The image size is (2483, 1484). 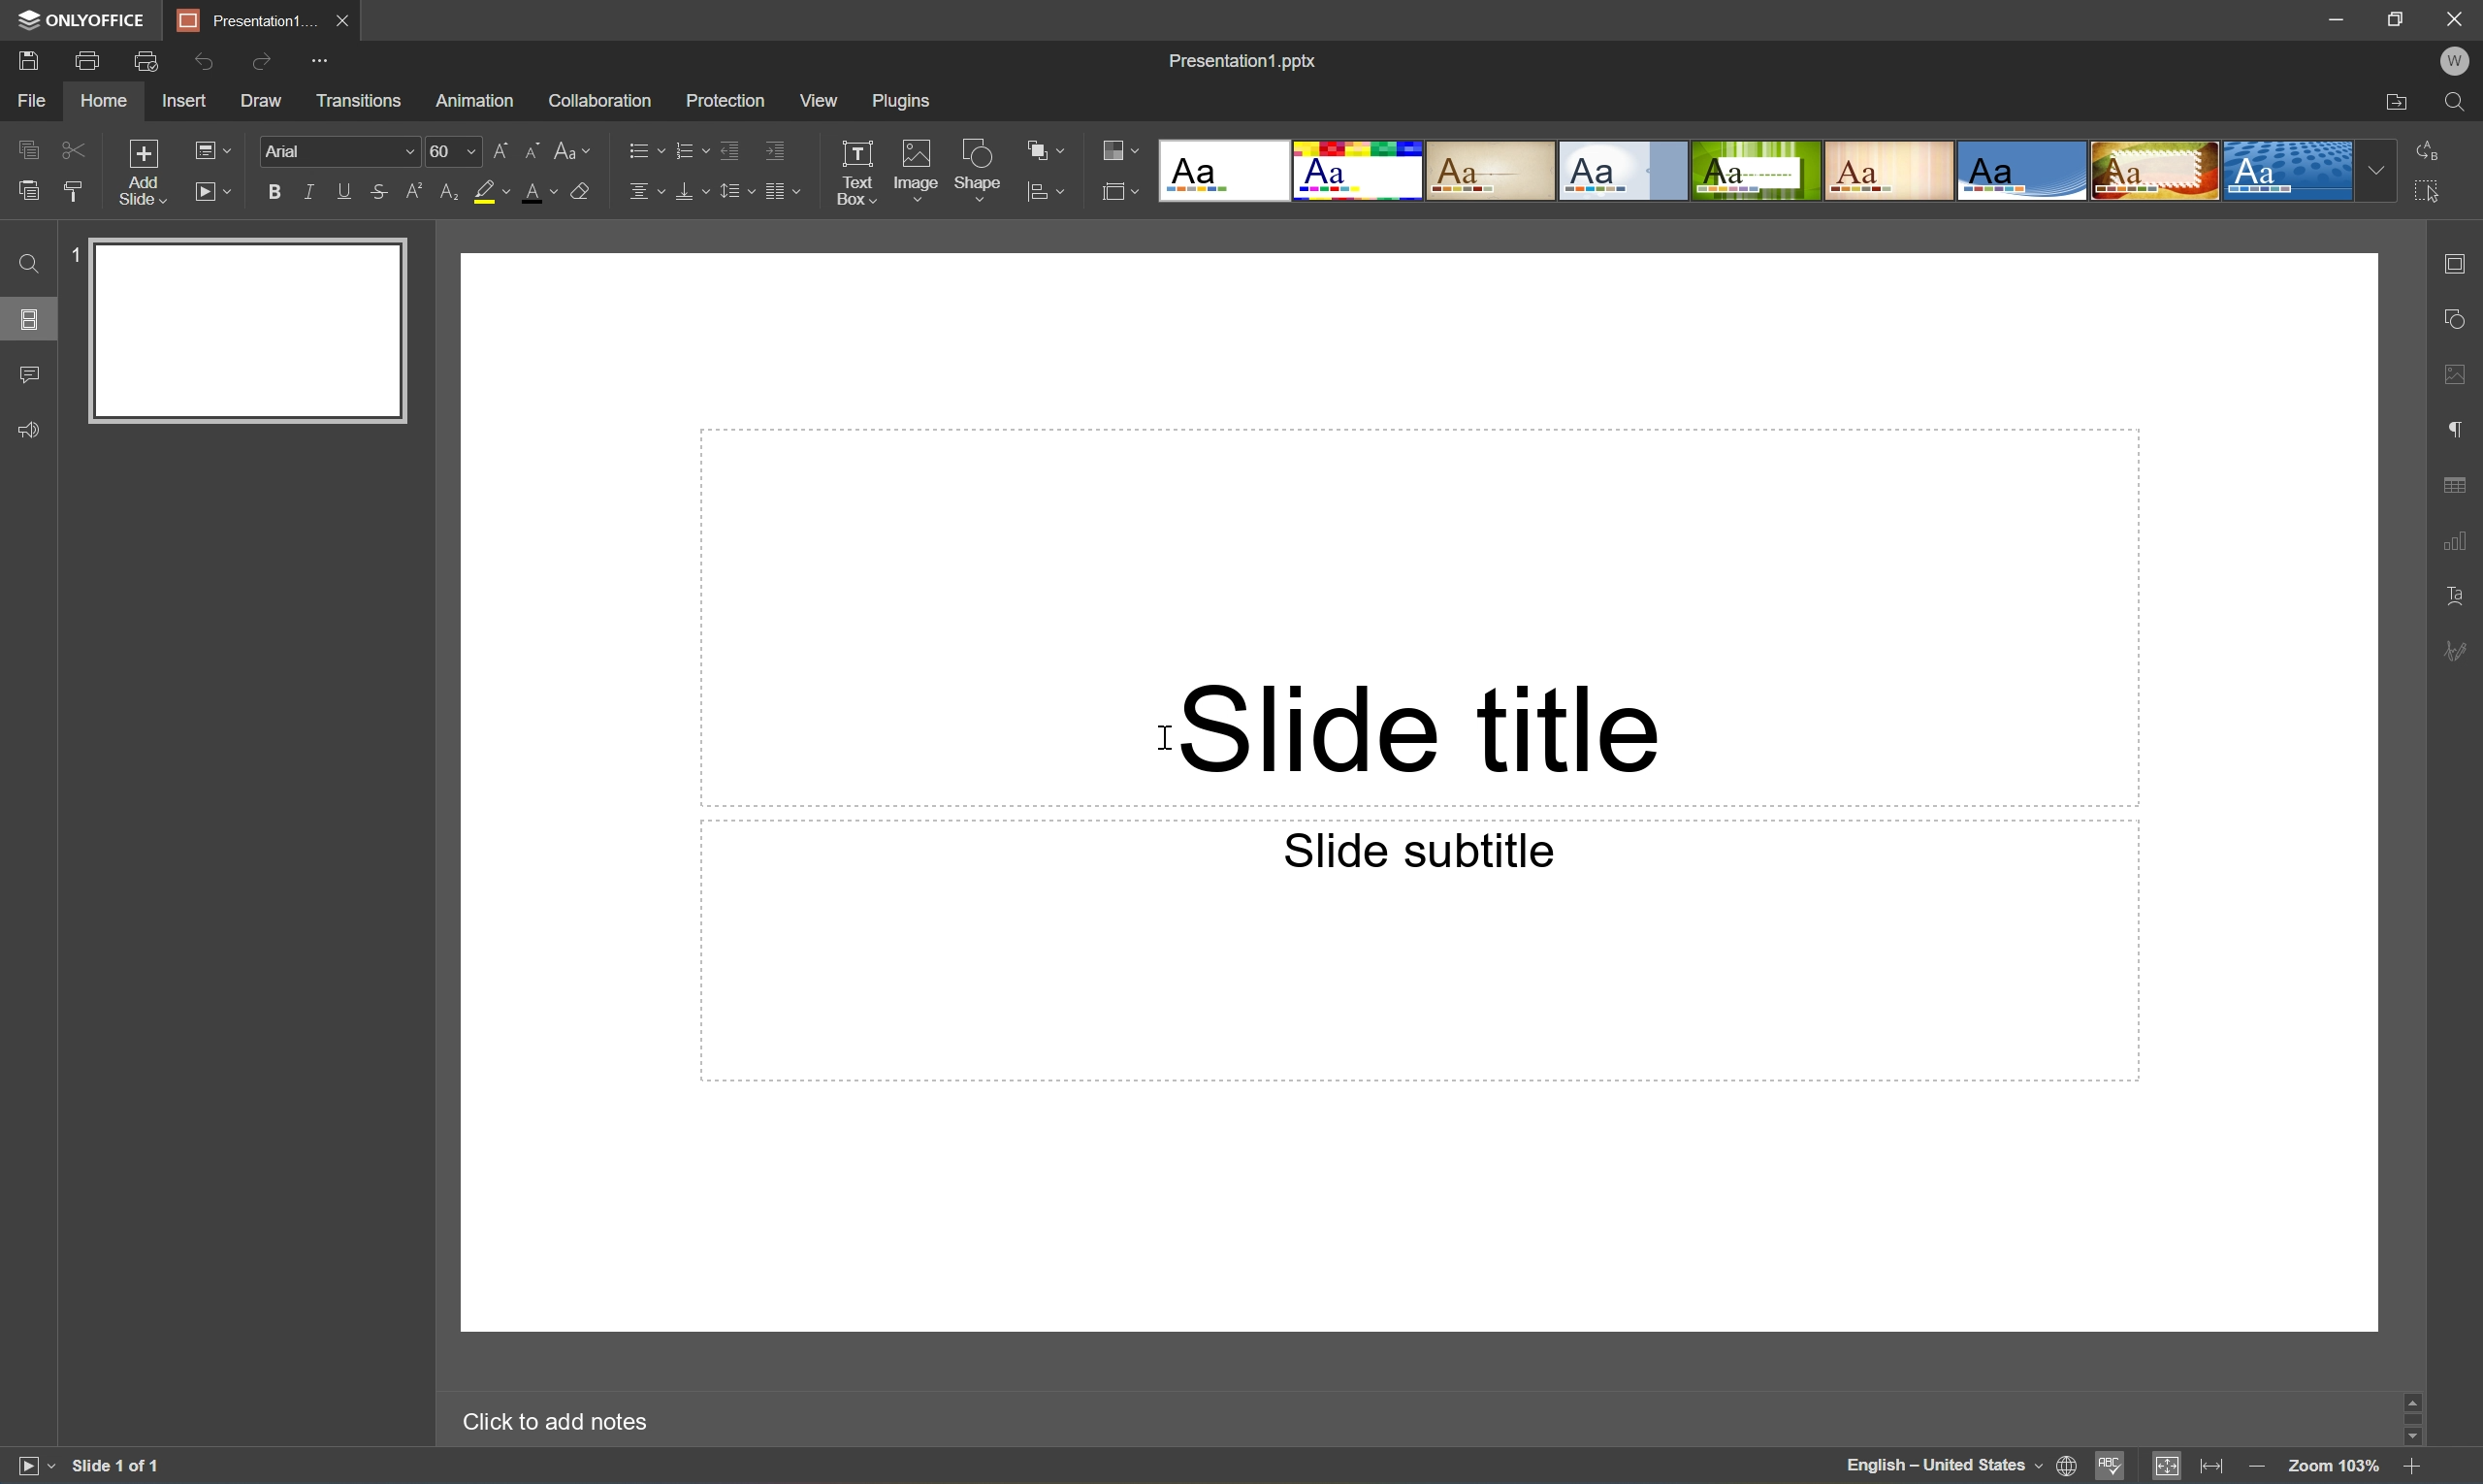 I want to click on Align shape, so click(x=1045, y=197).